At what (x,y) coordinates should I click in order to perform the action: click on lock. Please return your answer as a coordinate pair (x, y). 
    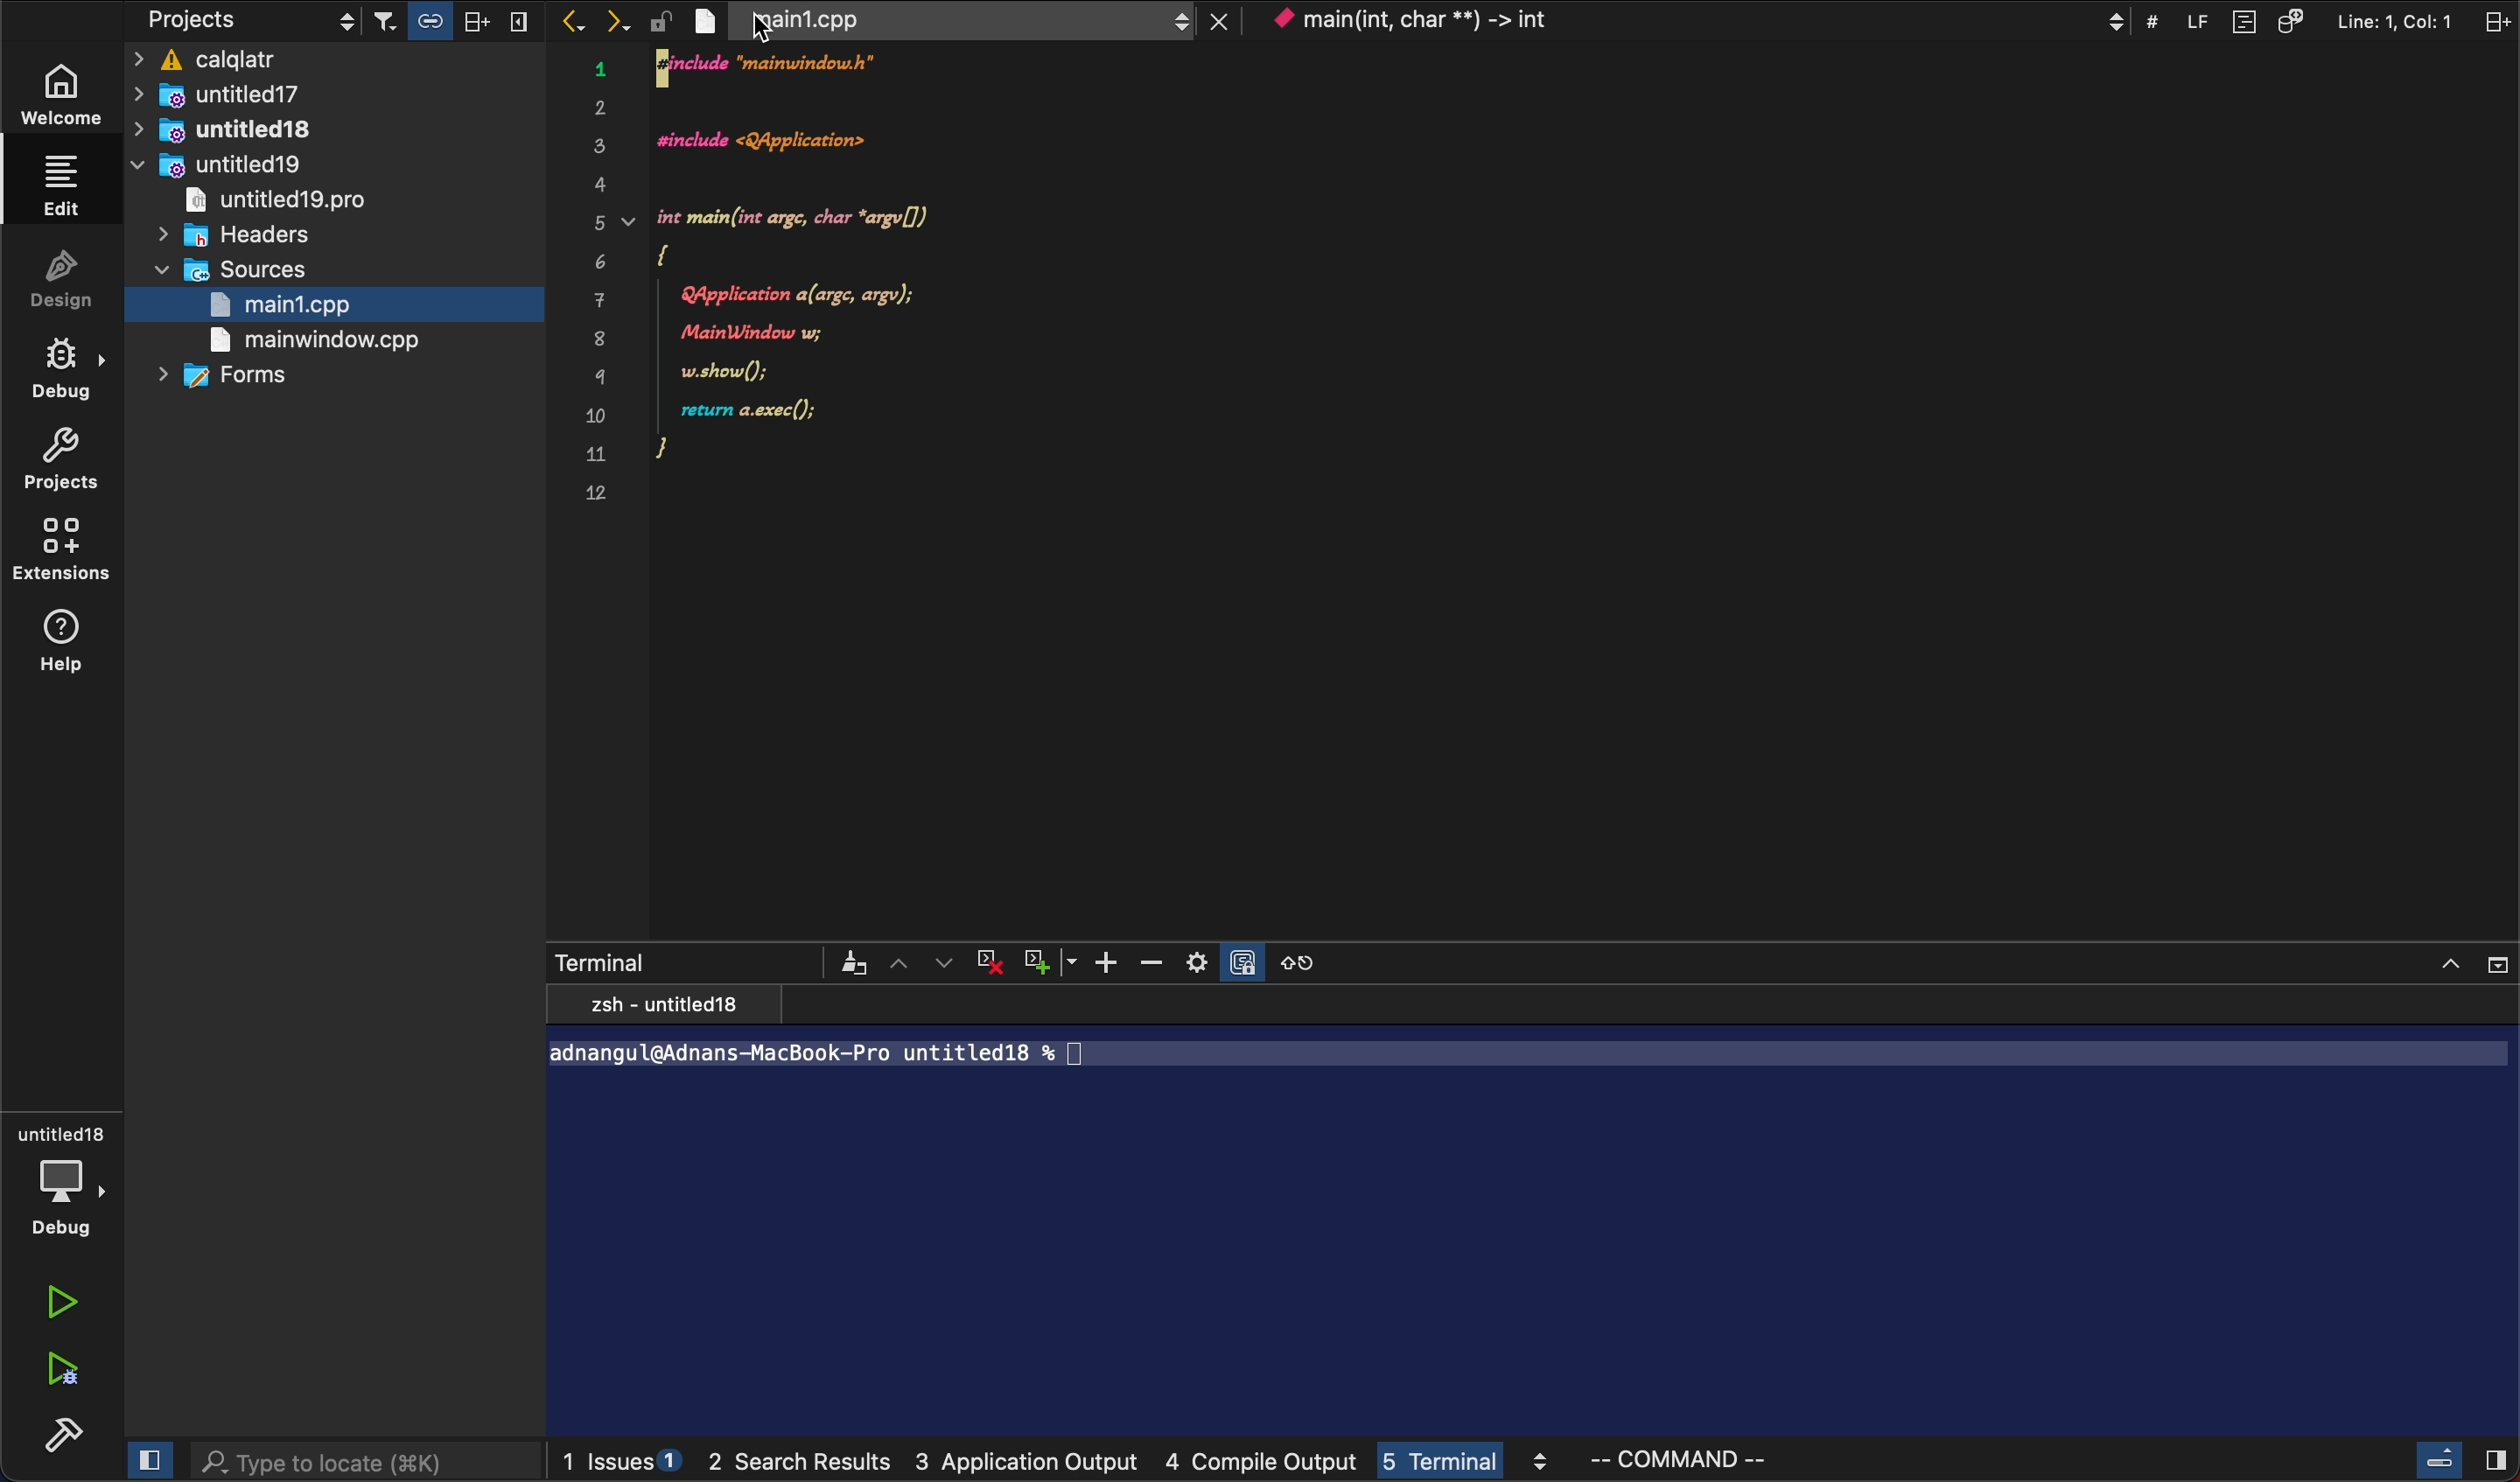
    Looking at the image, I should click on (666, 22).